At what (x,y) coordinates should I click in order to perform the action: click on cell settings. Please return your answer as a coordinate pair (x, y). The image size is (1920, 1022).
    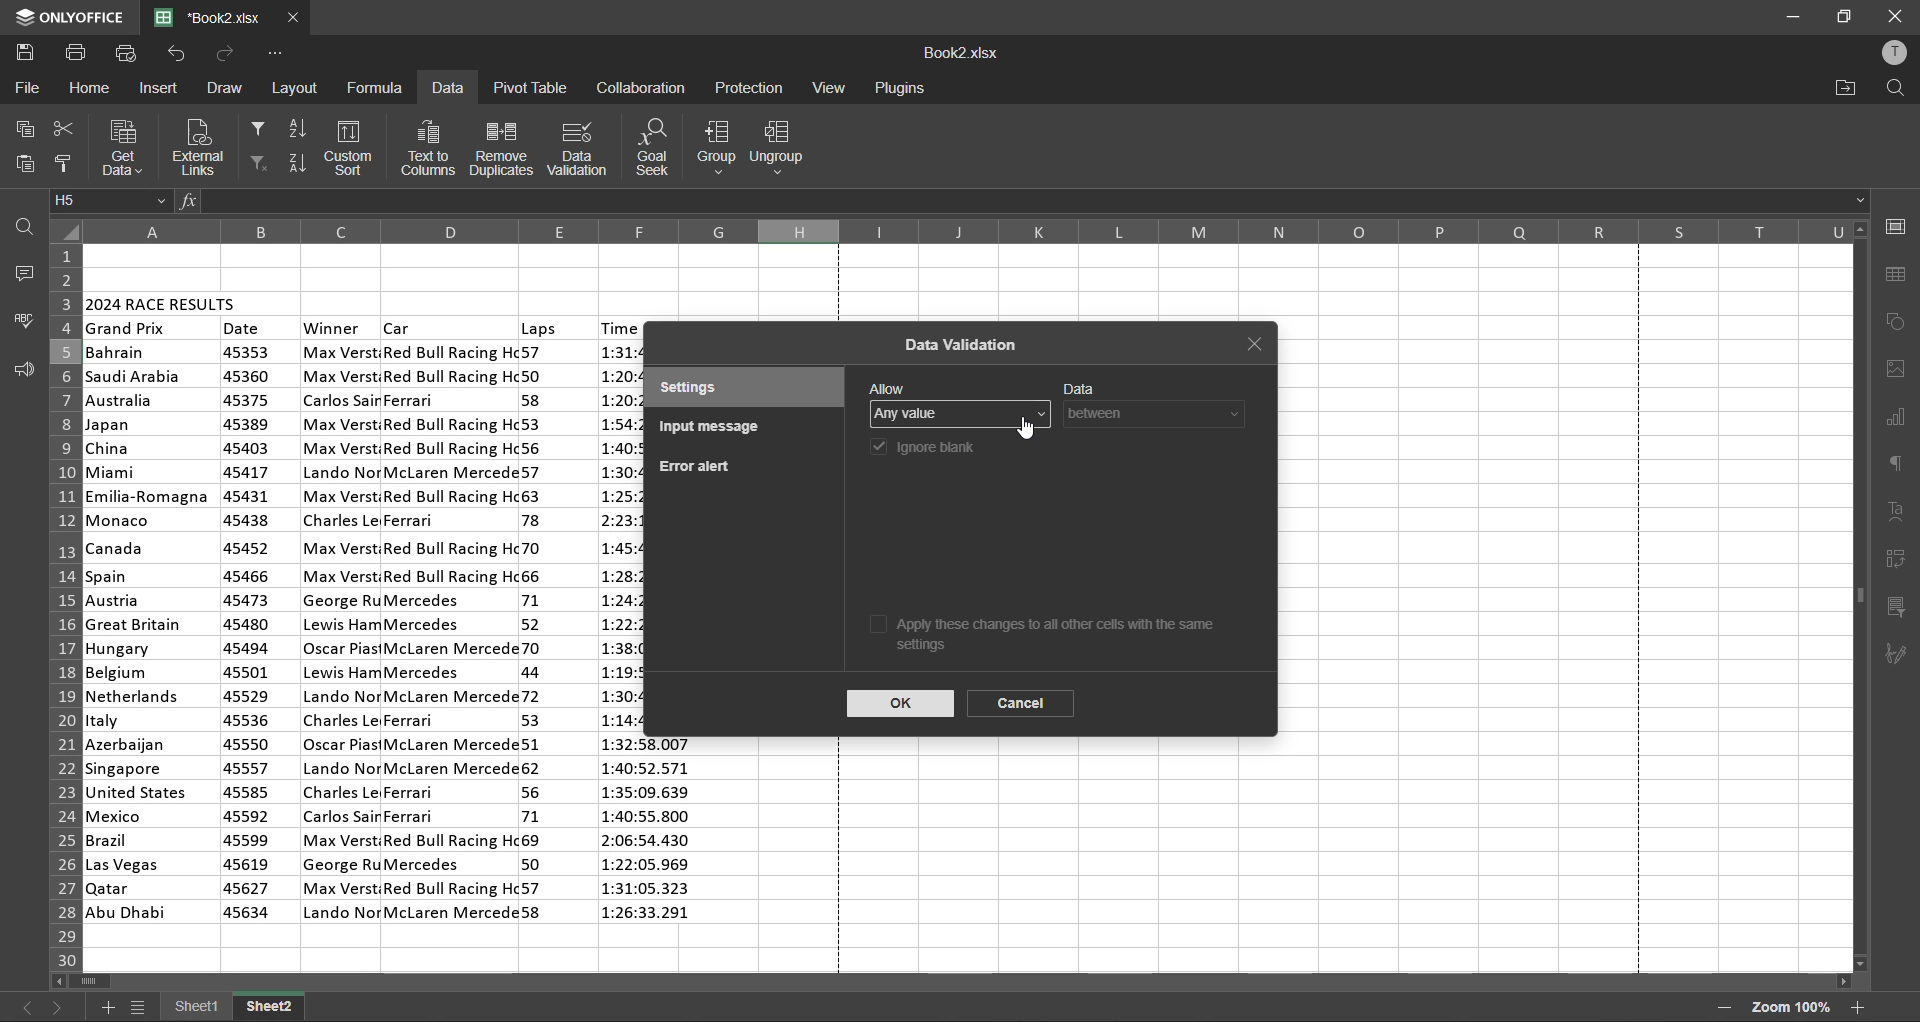
    Looking at the image, I should click on (1895, 226).